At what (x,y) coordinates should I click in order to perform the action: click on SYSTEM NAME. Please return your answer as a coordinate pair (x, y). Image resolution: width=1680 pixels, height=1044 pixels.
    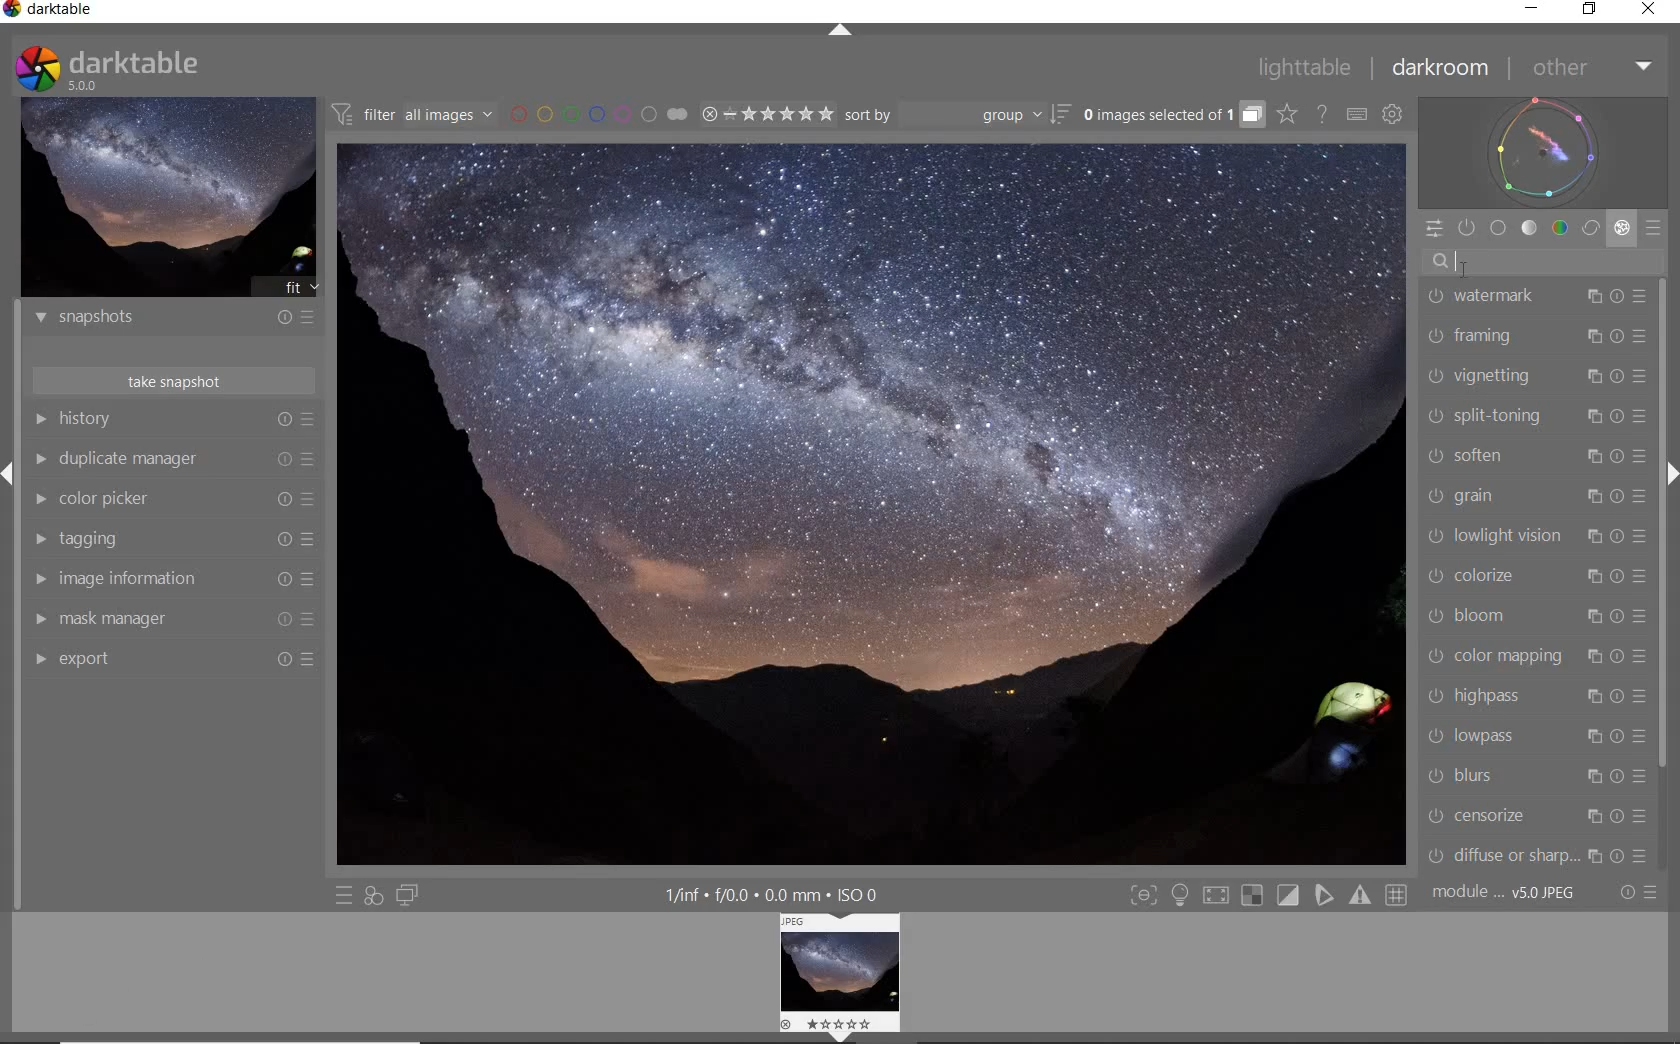
    Looking at the image, I should click on (75, 10).